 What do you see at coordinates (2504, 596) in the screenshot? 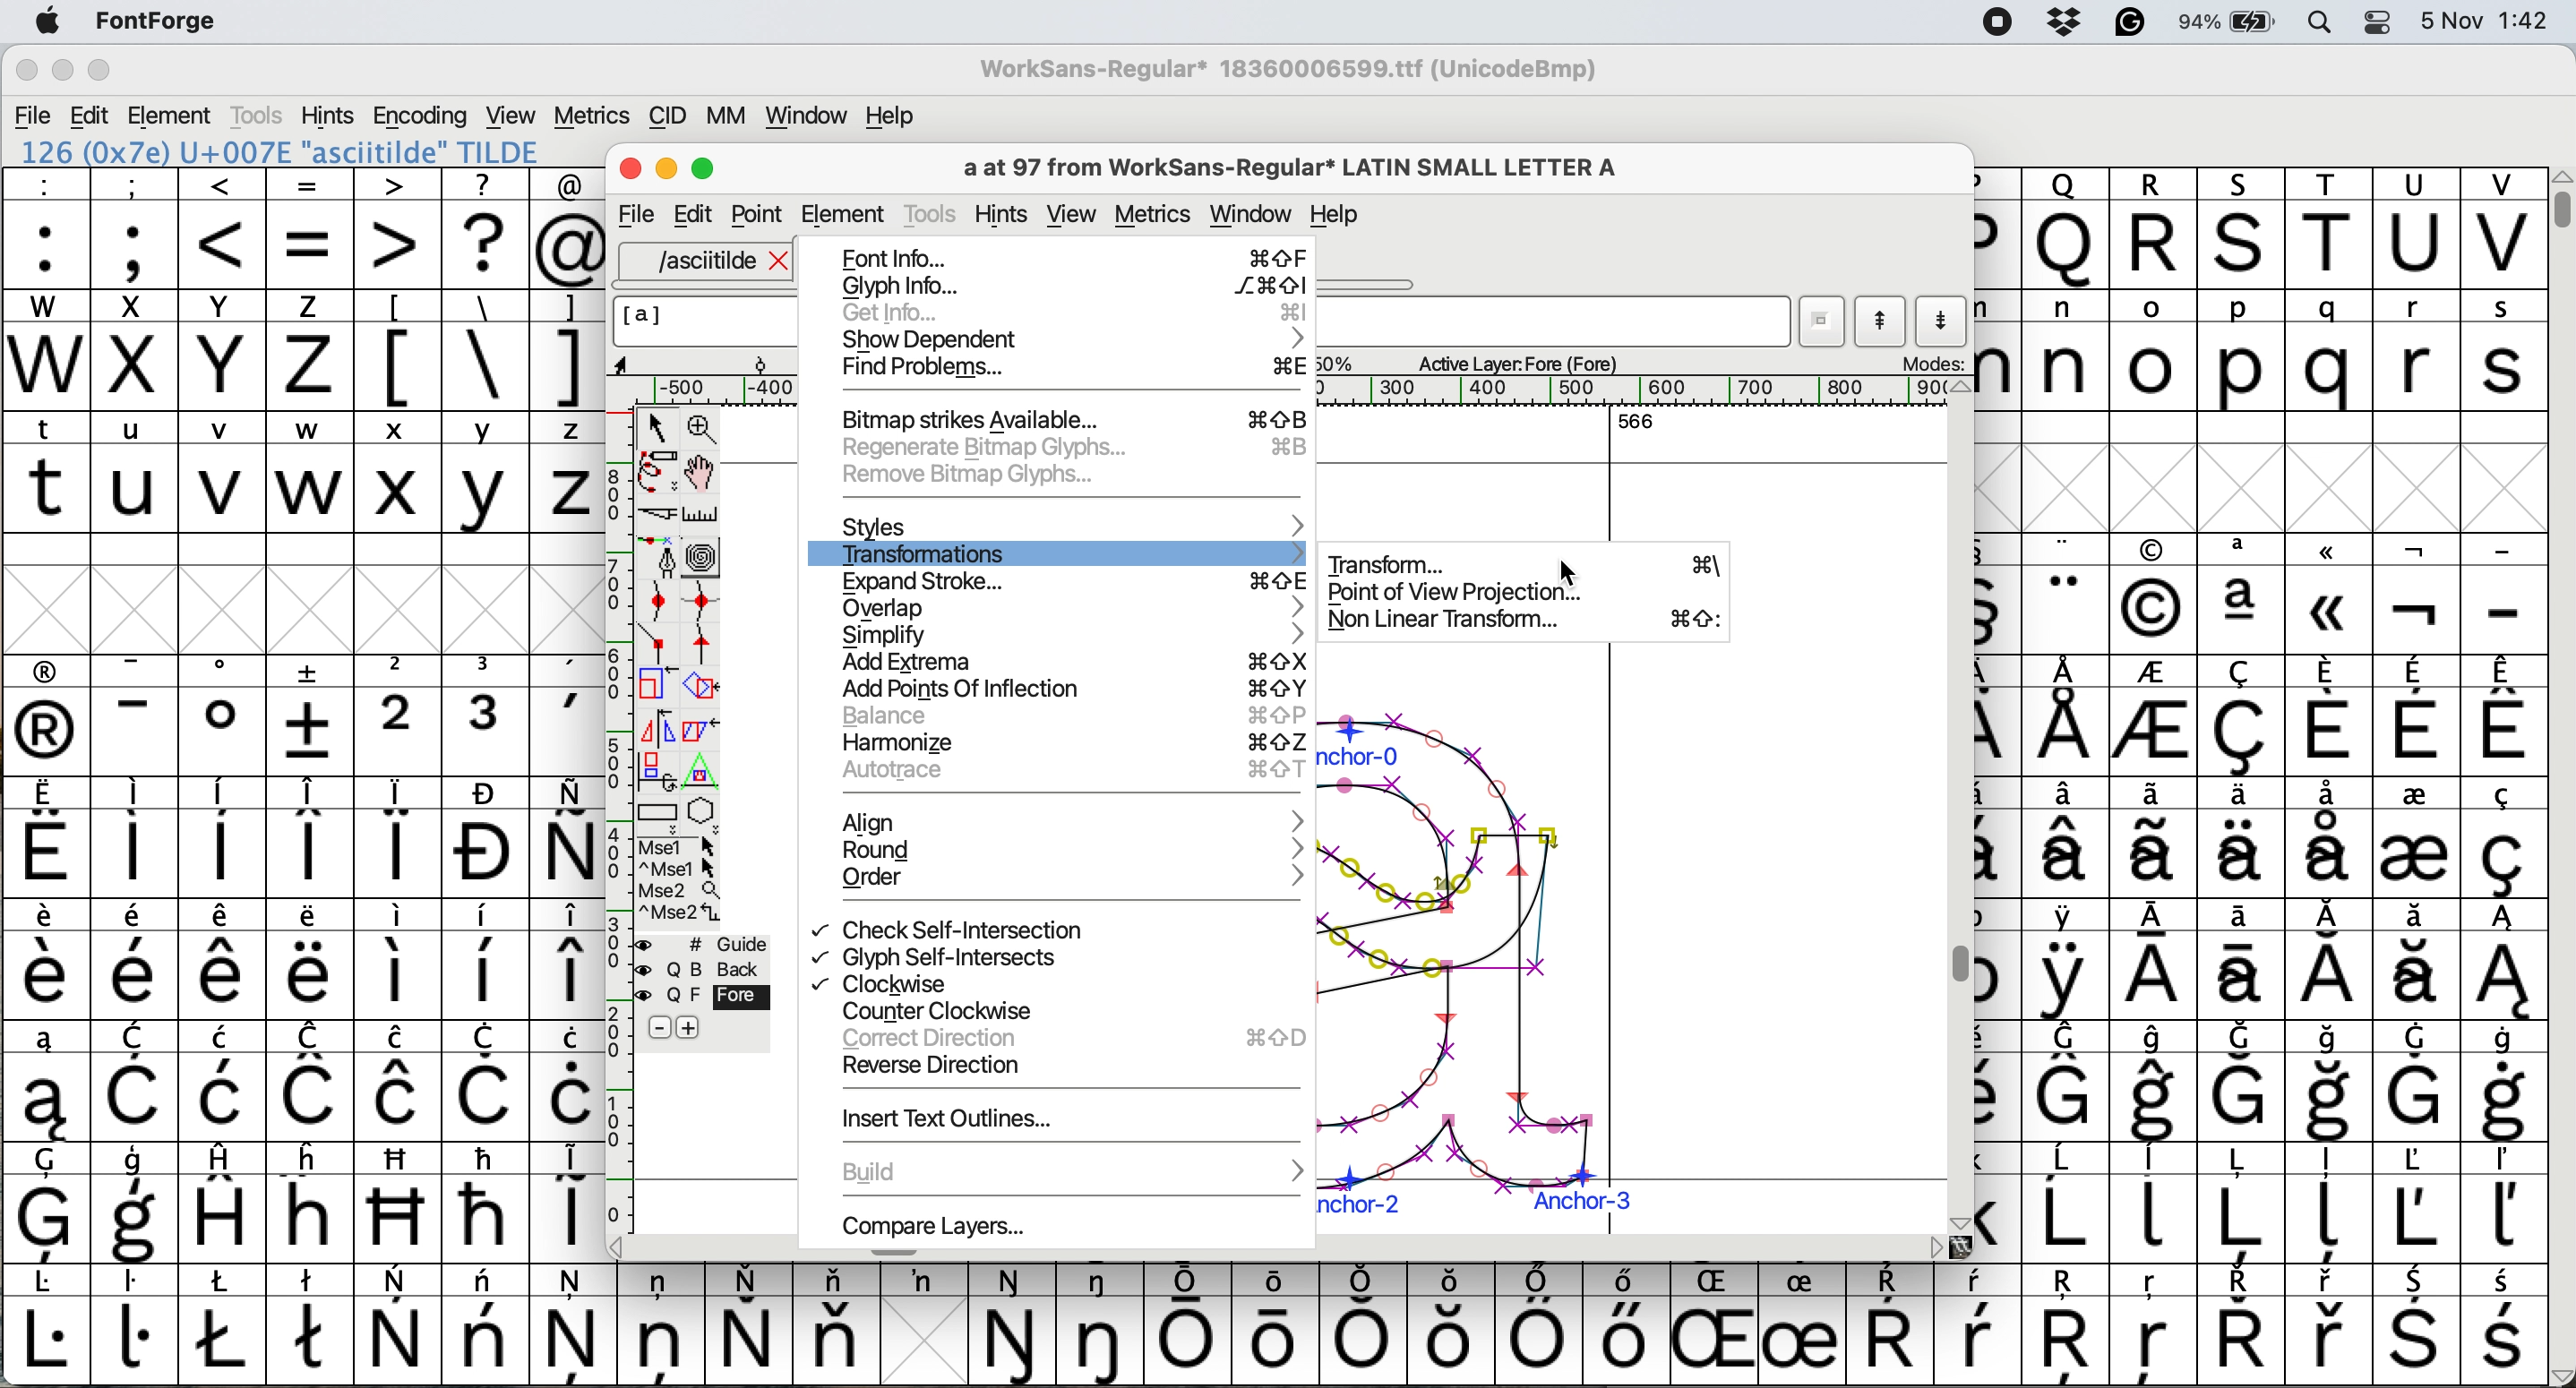
I see `-` at bounding box center [2504, 596].